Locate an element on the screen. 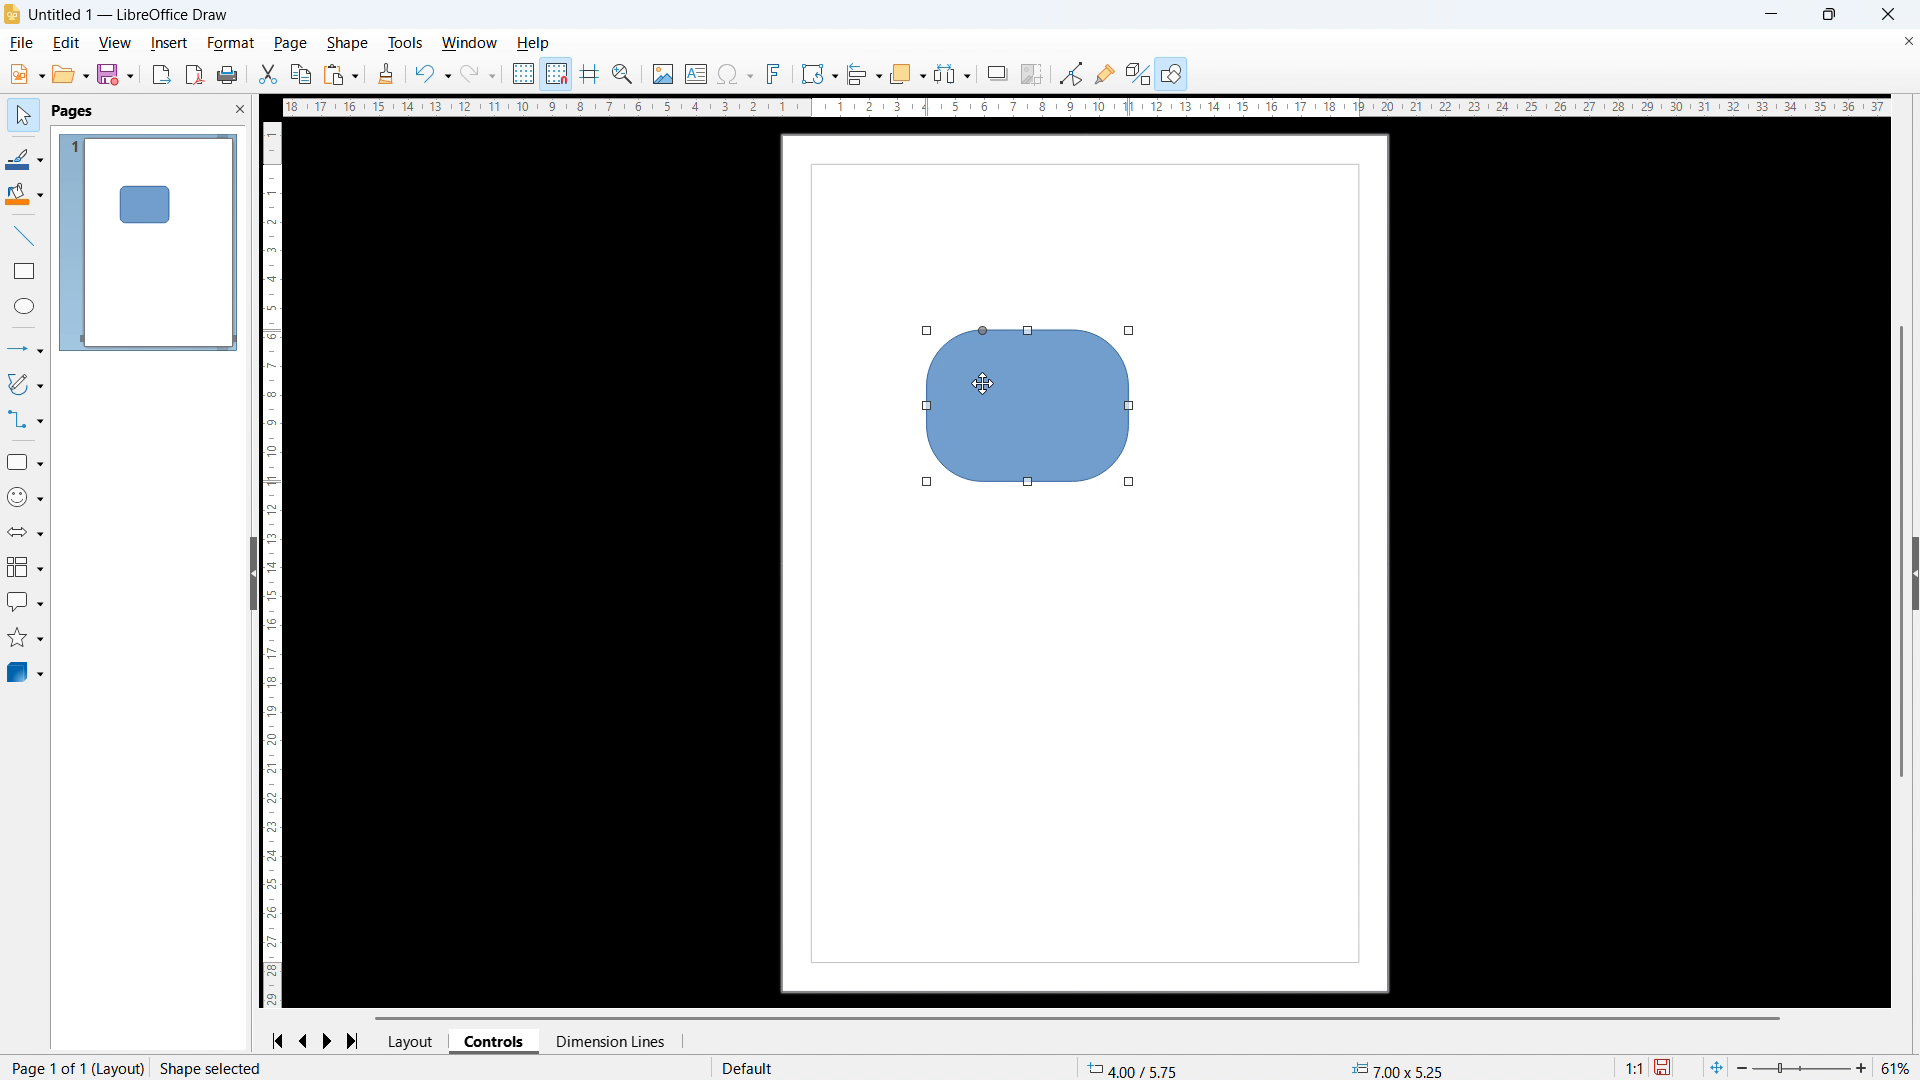 This screenshot has width=1920, height=1080. Guidelines while moving  is located at coordinates (589, 75).